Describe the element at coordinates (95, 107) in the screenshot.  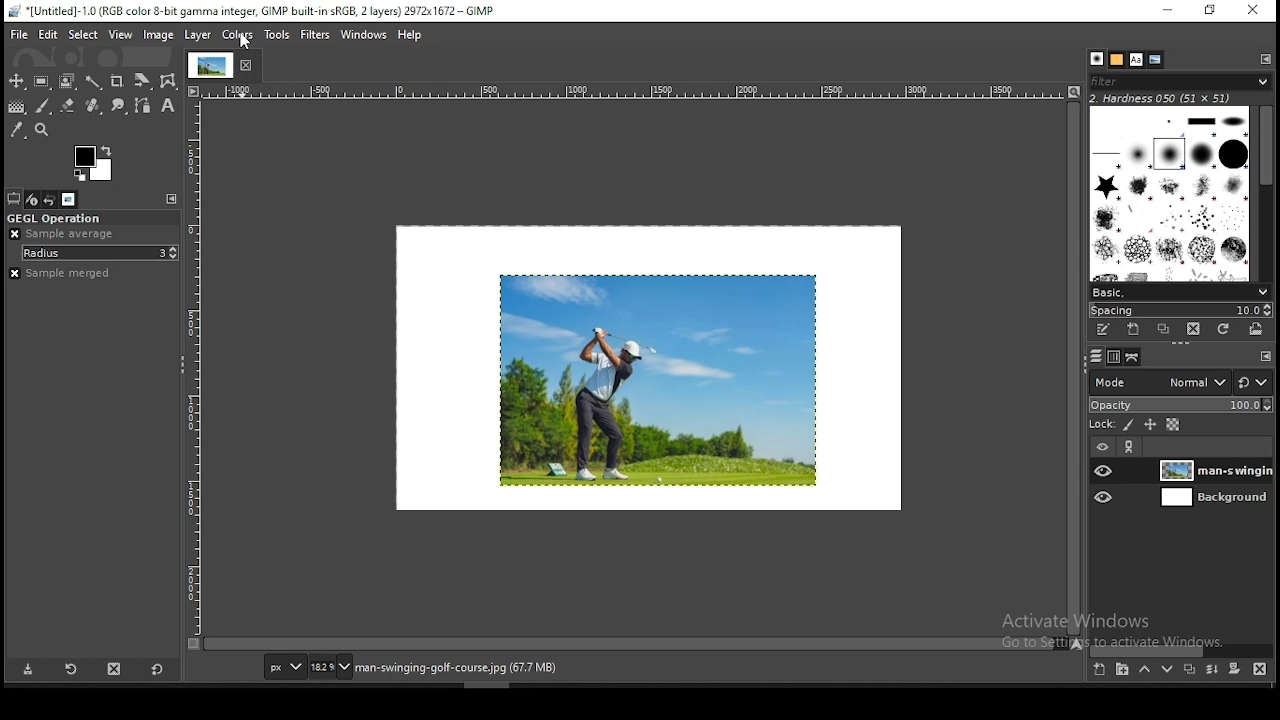
I see `eraser tool` at that location.